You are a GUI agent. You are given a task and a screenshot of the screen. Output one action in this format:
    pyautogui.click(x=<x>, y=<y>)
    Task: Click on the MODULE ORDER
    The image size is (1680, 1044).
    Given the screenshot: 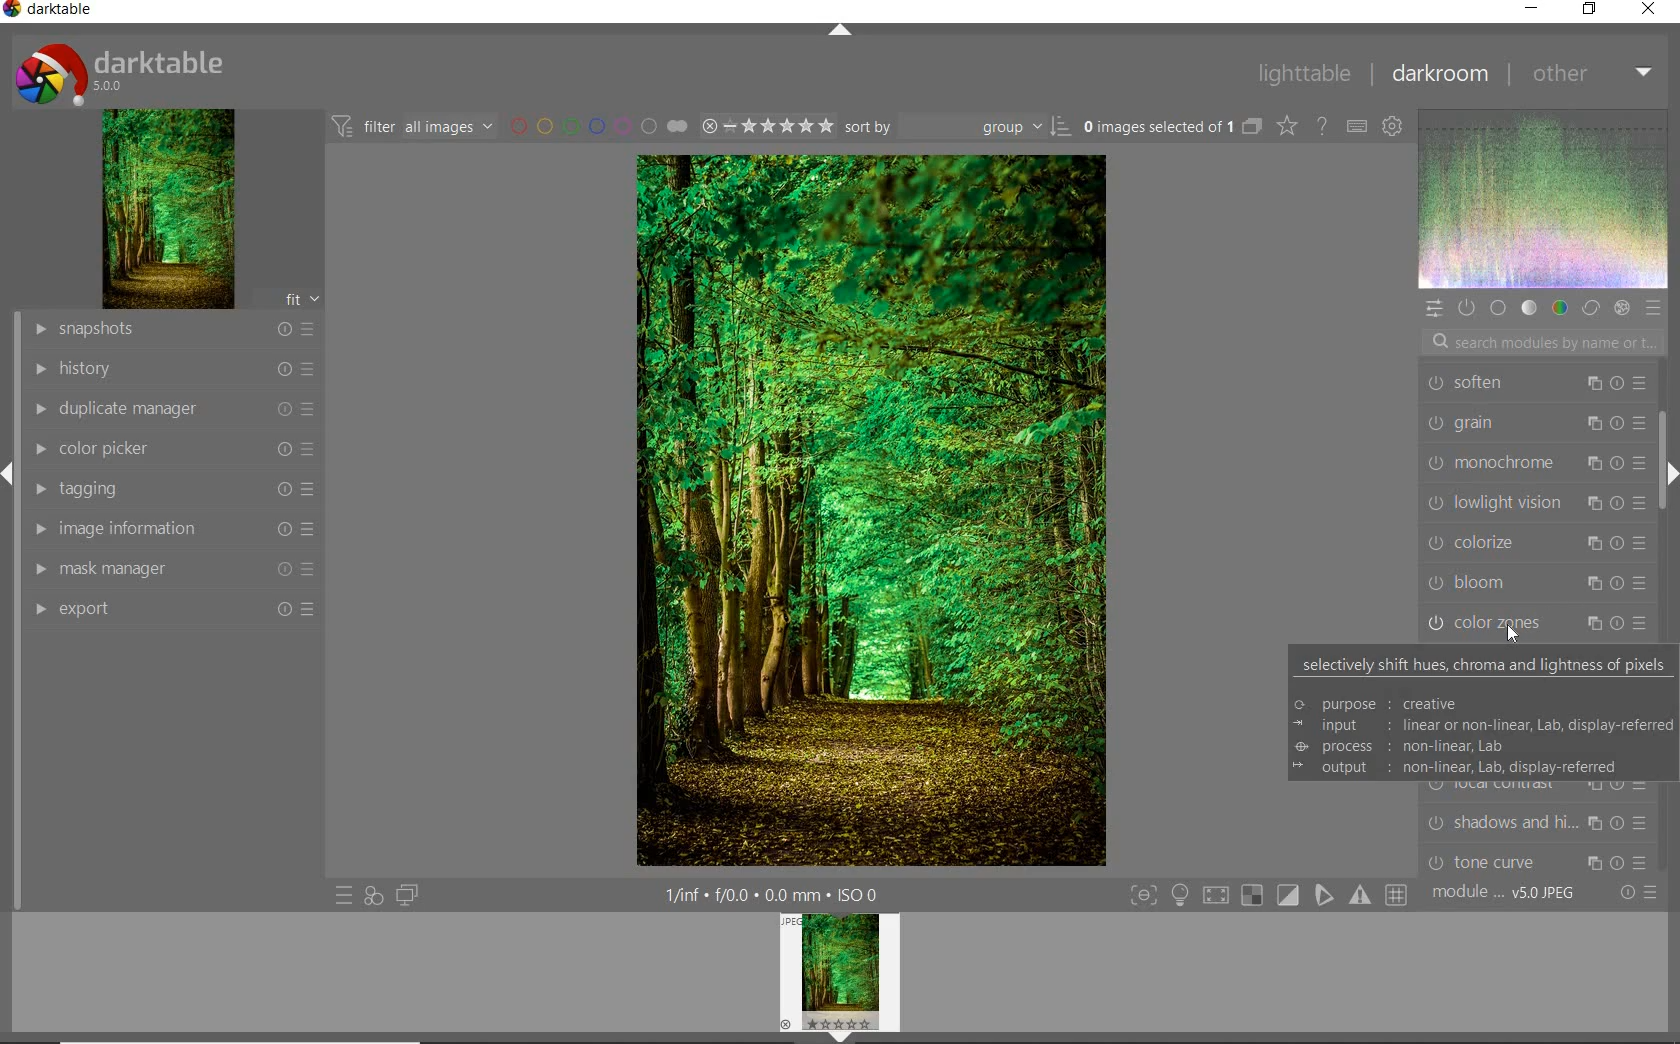 What is the action you would take?
    pyautogui.click(x=1506, y=893)
    